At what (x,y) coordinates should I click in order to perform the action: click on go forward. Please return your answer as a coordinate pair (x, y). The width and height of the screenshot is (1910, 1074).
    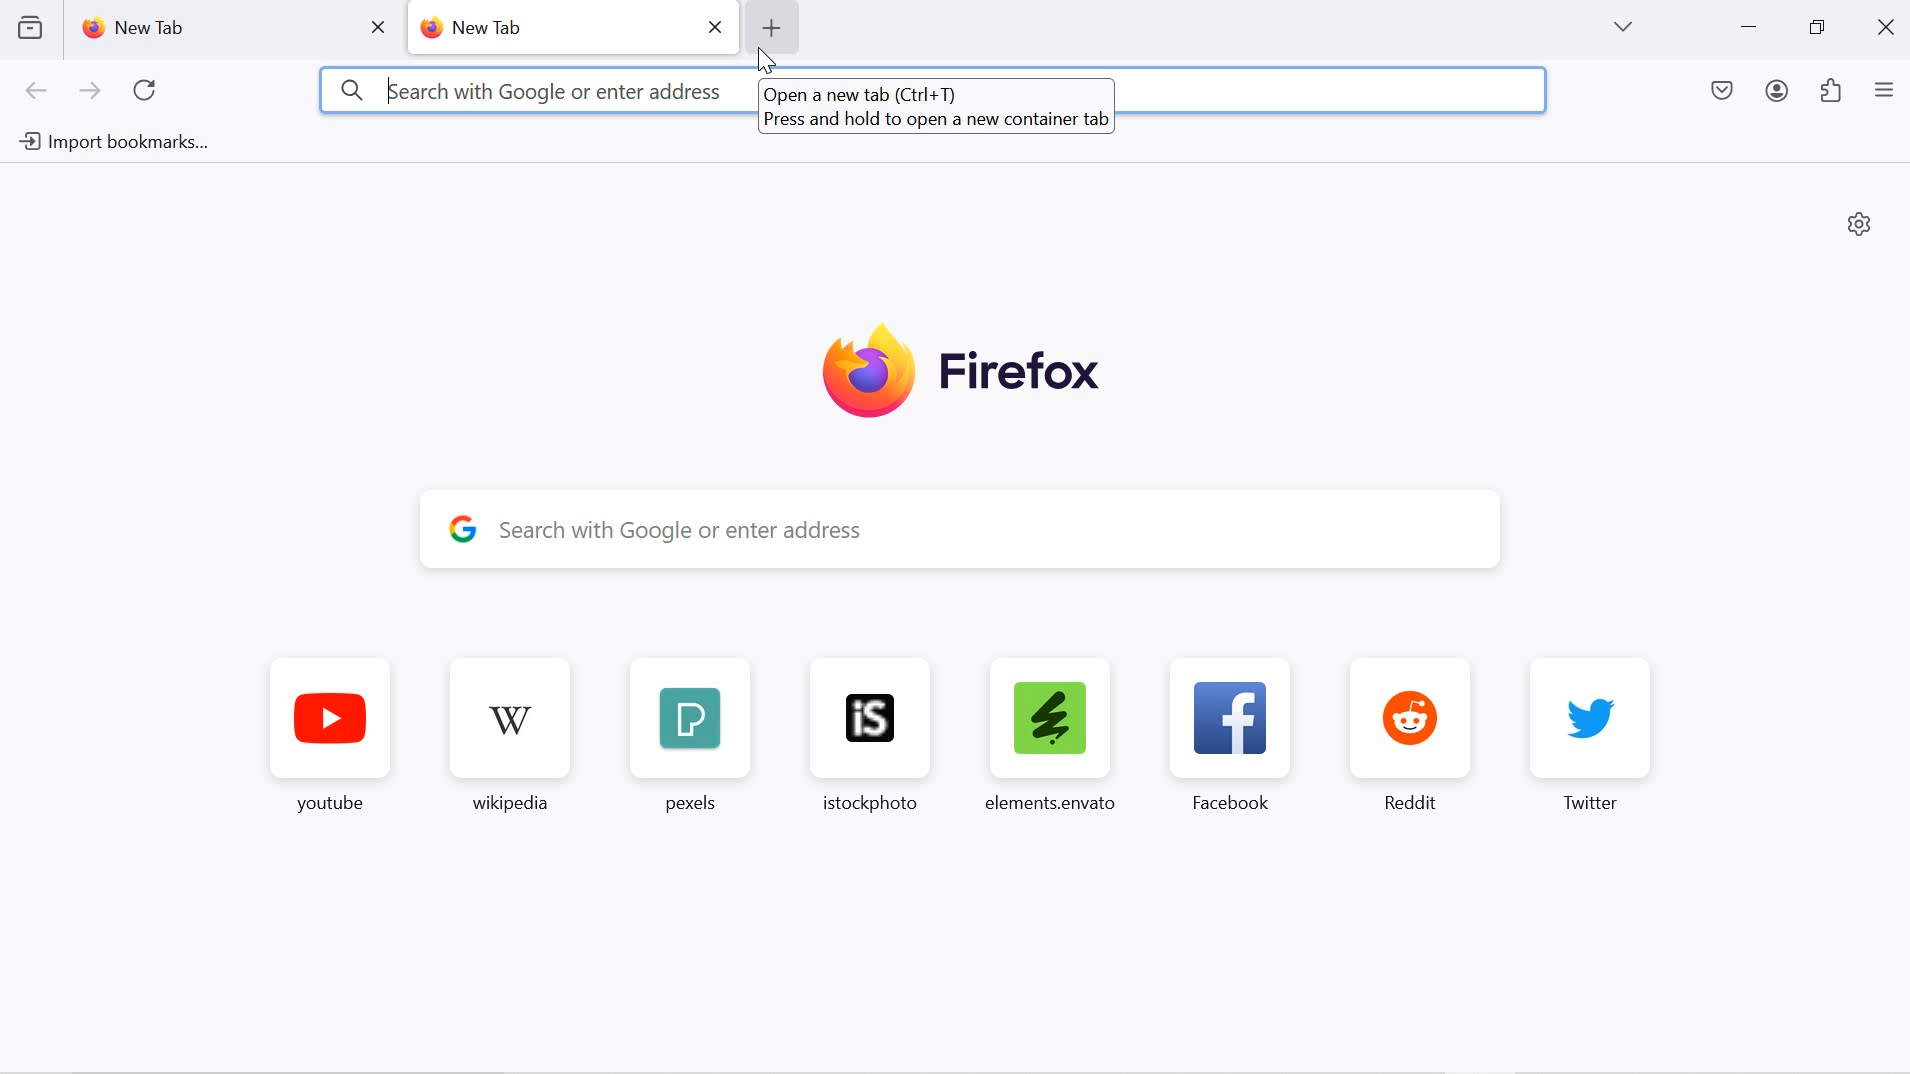
    Looking at the image, I should click on (90, 91).